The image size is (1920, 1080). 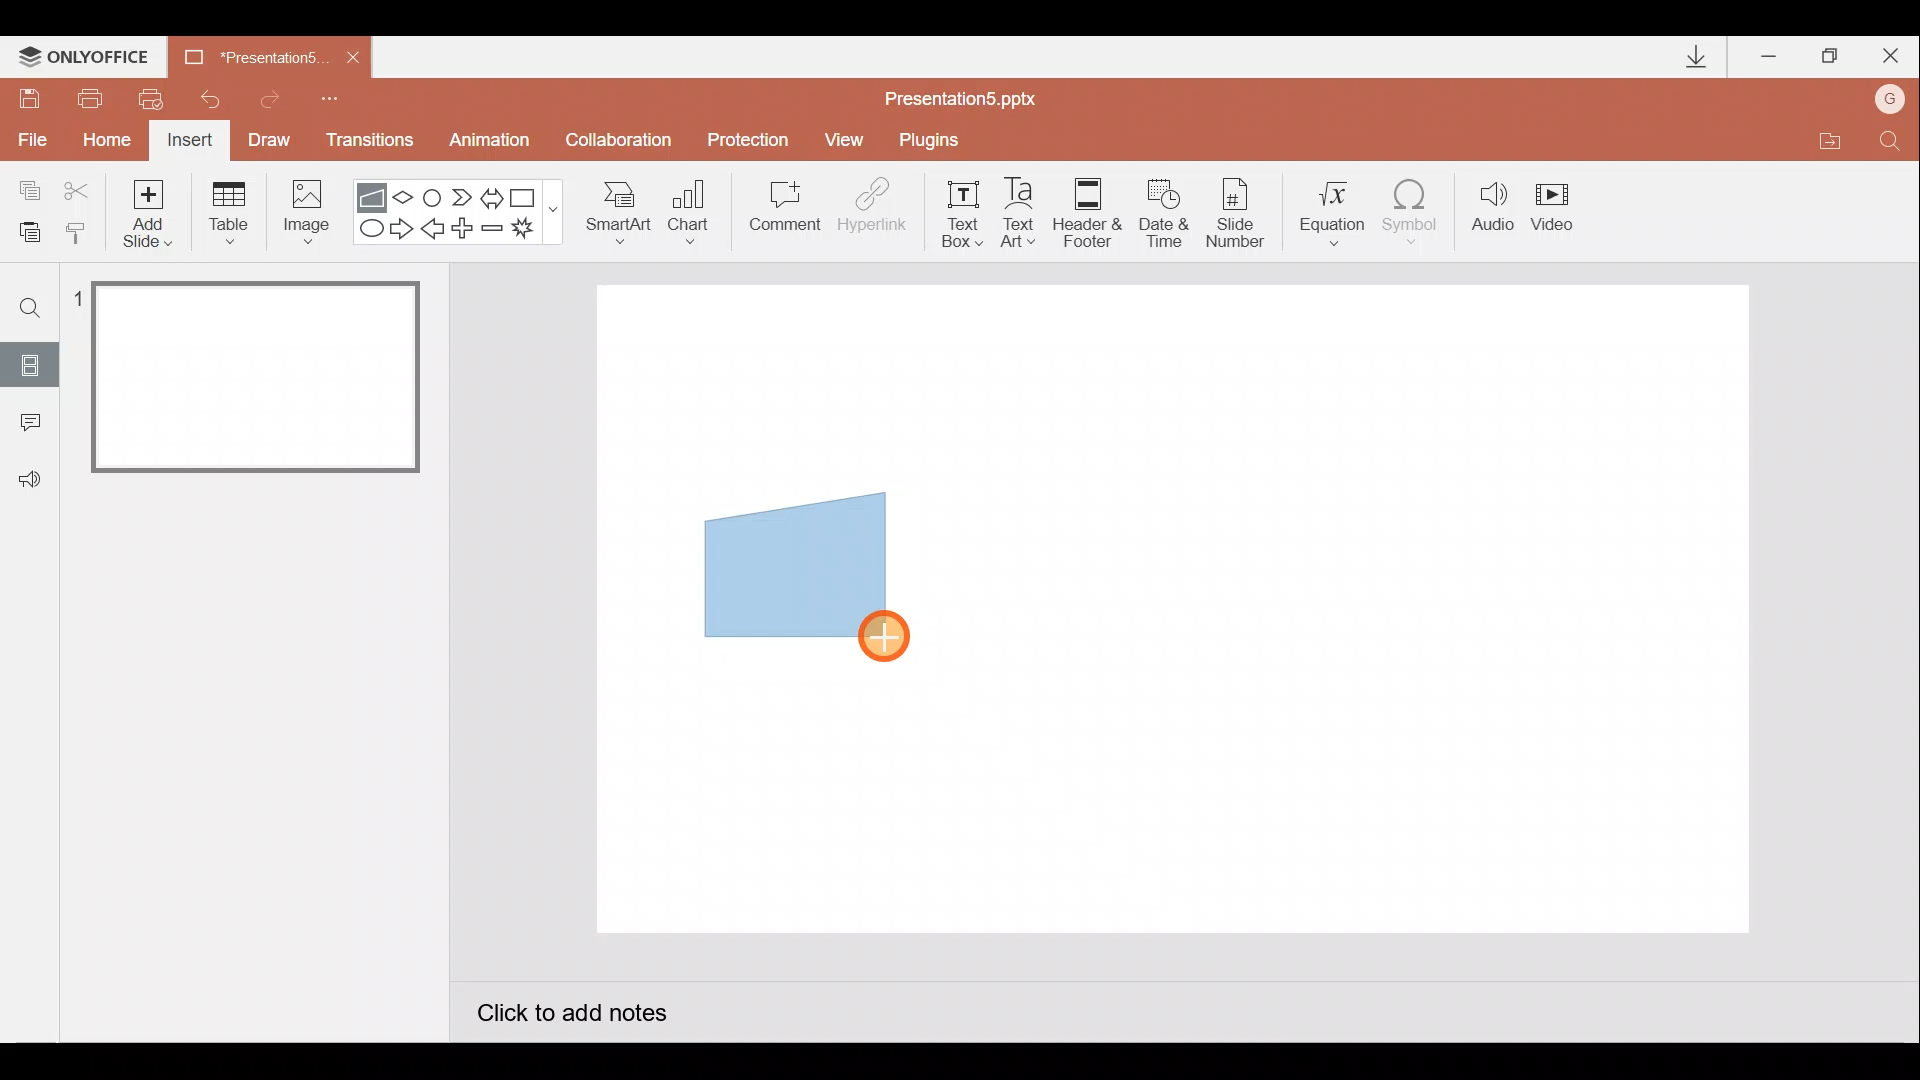 I want to click on Left arrow, so click(x=434, y=231).